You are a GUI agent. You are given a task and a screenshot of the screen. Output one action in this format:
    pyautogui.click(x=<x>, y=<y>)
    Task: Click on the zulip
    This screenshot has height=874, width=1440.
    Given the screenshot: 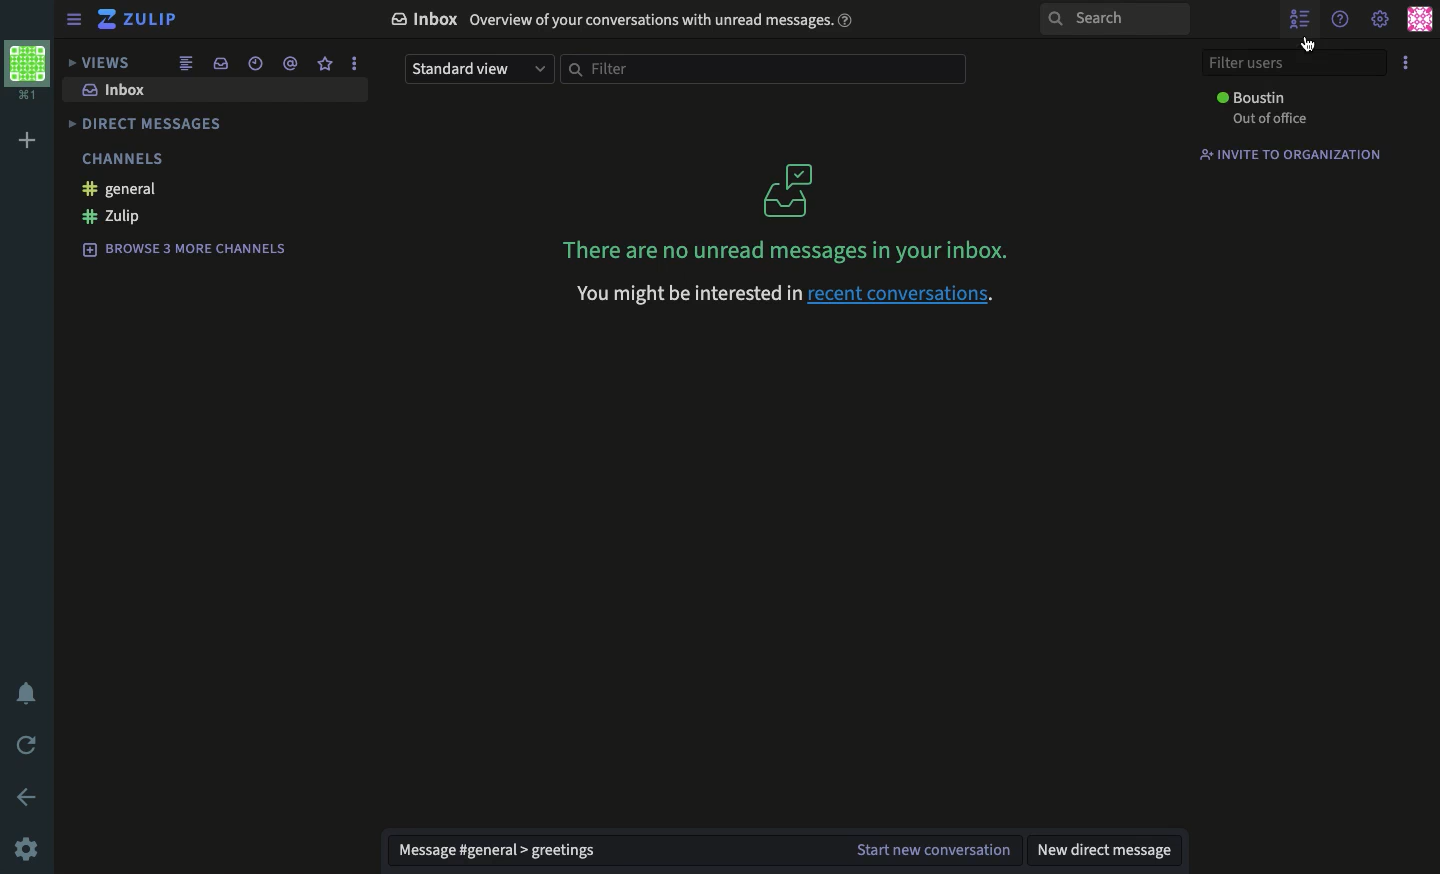 What is the action you would take?
    pyautogui.click(x=138, y=18)
    